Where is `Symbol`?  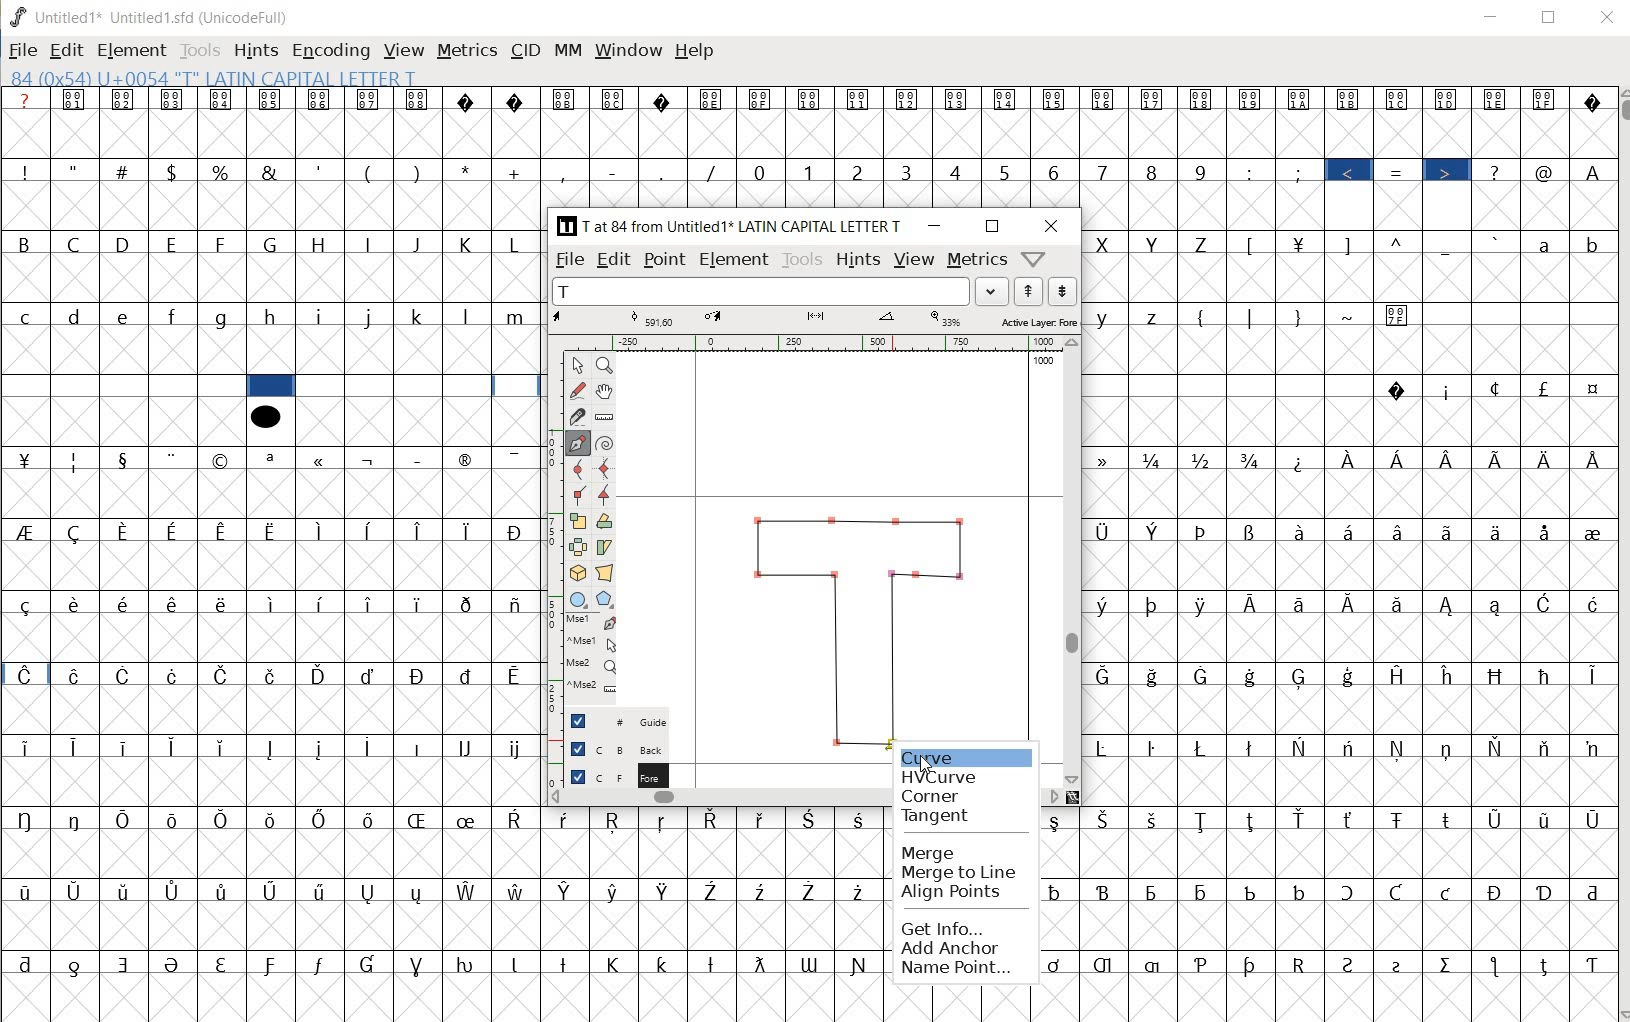
Symbol is located at coordinates (1299, 891).